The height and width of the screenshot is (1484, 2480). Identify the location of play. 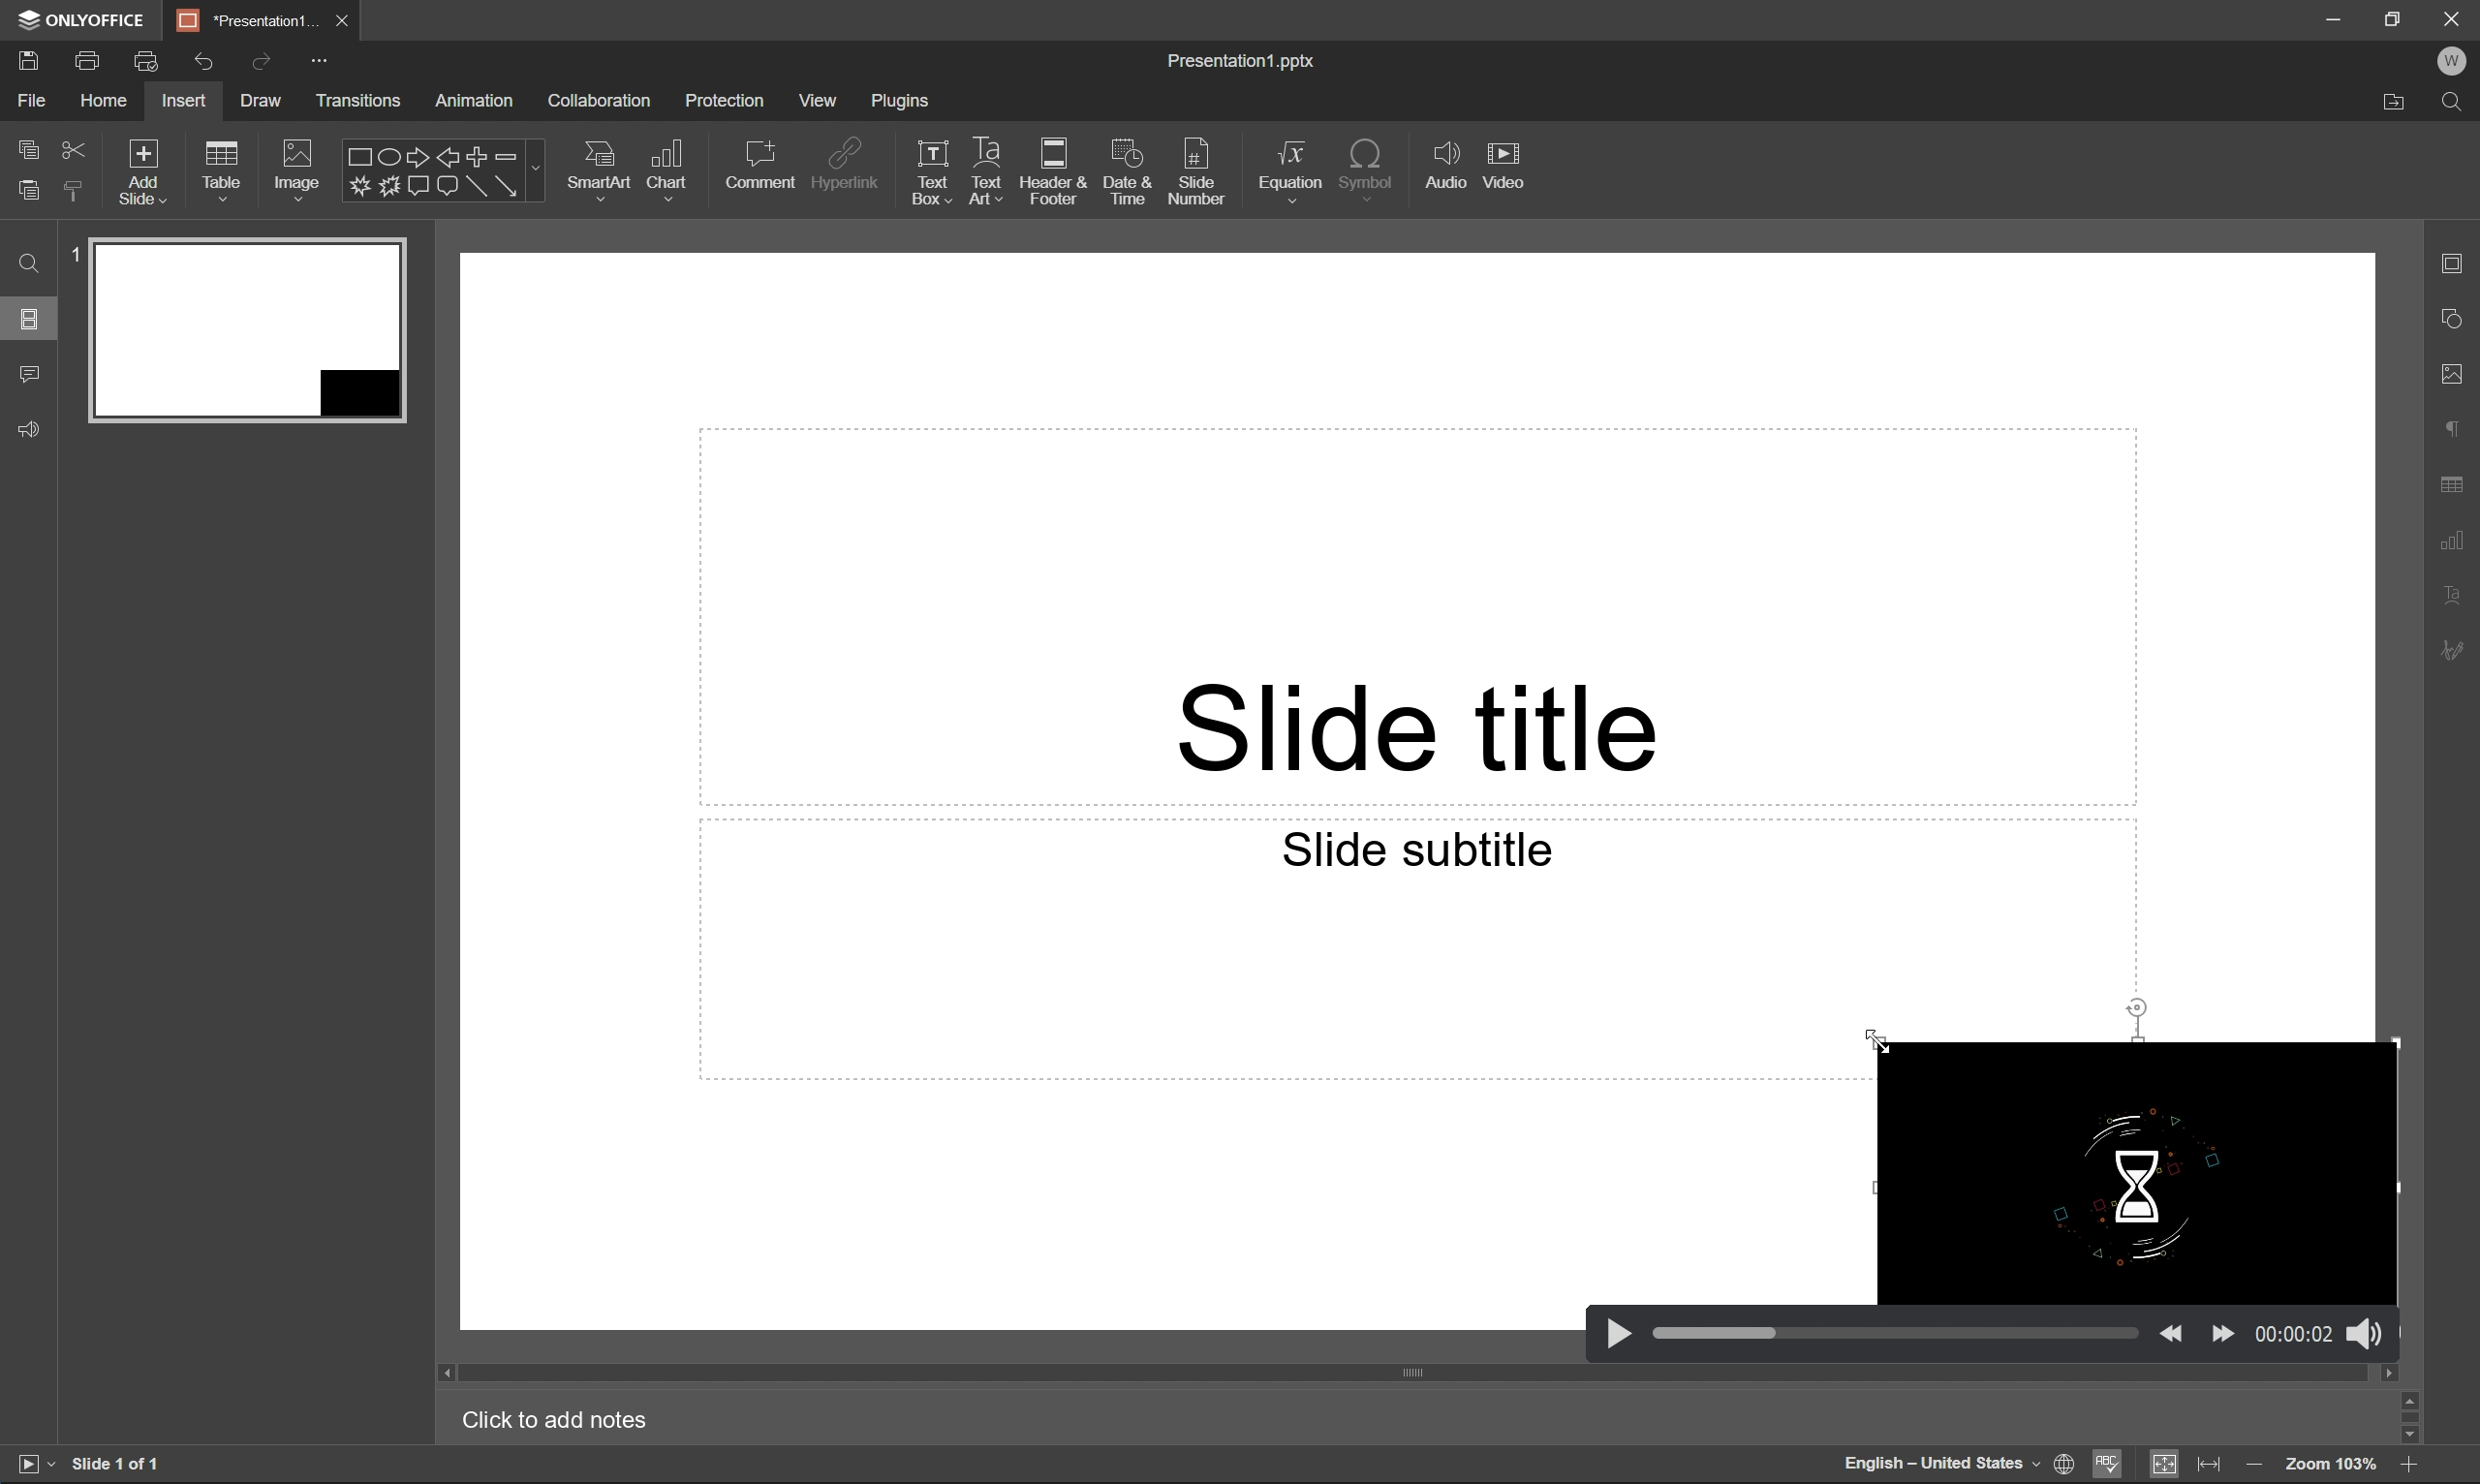
(1618, 1331).